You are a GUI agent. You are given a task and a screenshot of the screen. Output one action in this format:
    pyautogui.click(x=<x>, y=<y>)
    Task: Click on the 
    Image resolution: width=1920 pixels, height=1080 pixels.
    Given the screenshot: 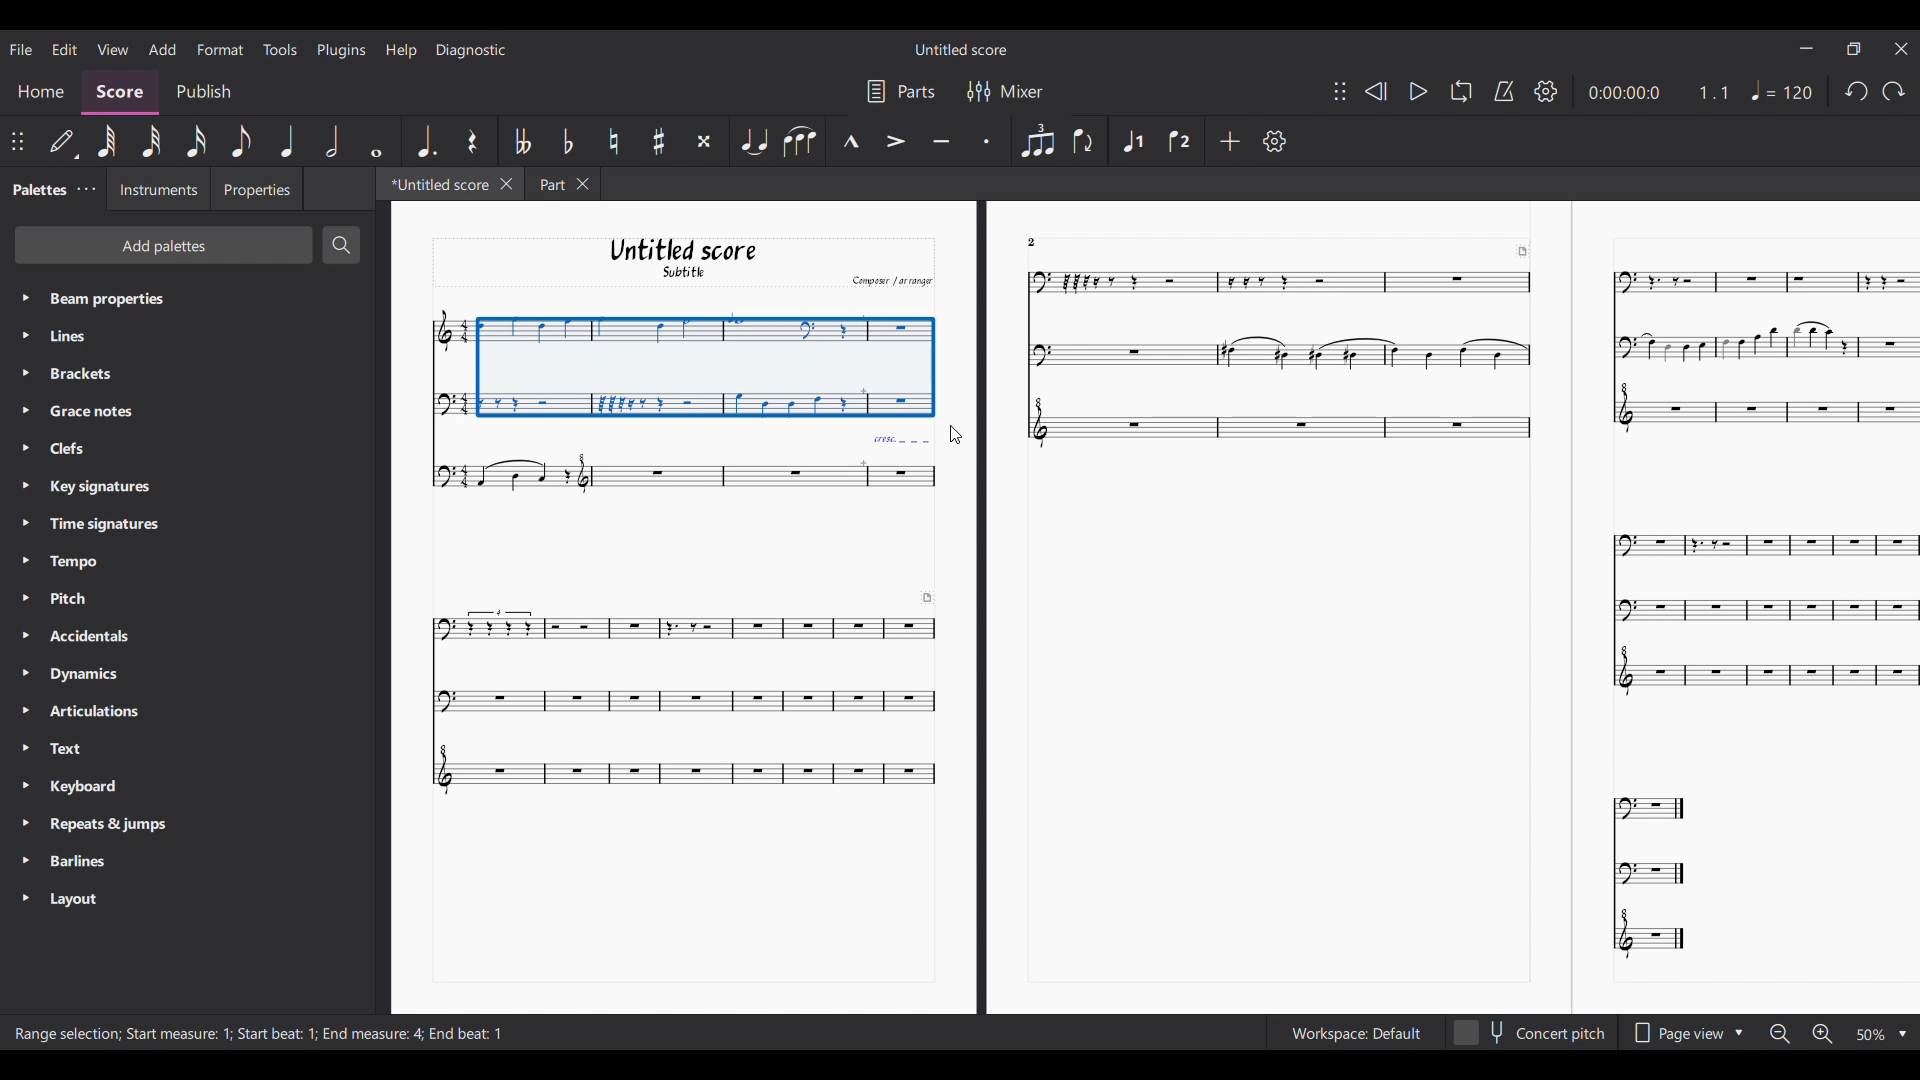 What is the action you would take?
    pyautogui.click(x=688, y=627)
    